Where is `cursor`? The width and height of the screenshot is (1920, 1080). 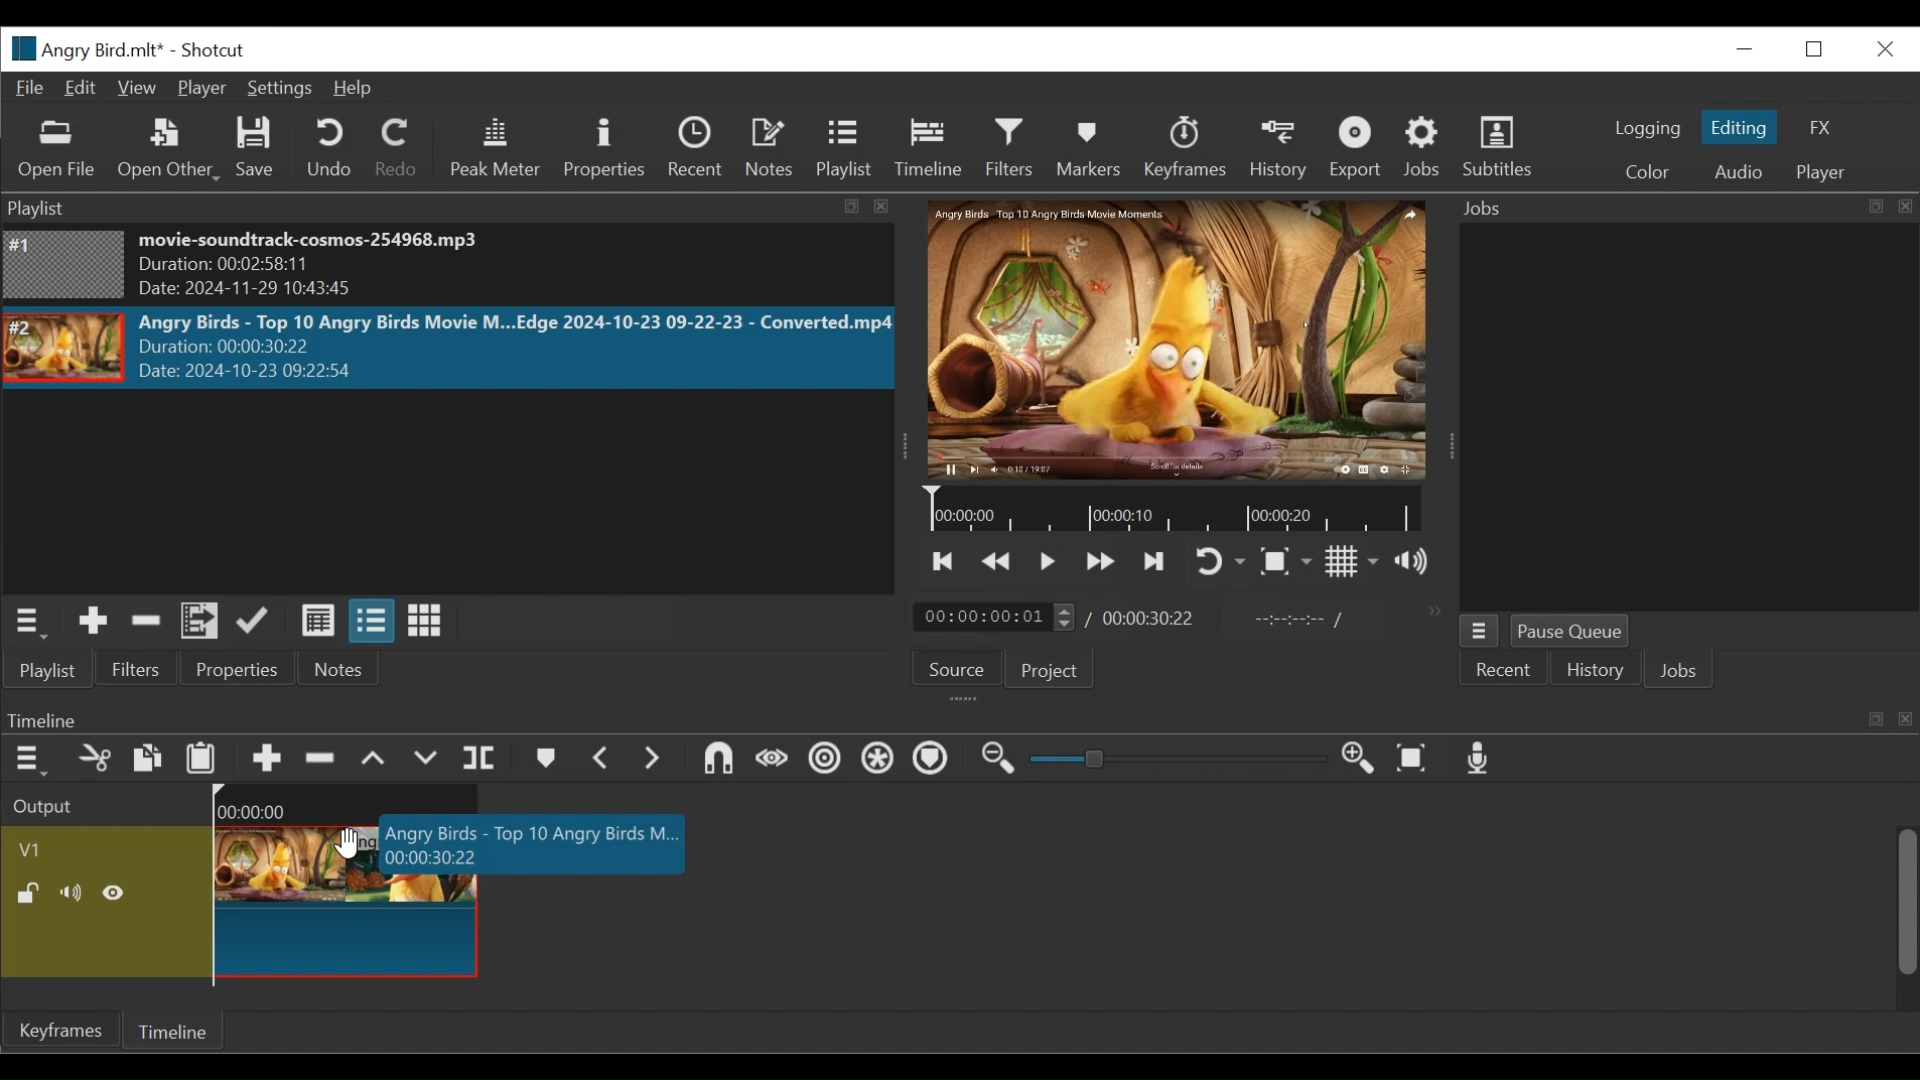
cursor is located at coordinates (346, 844).